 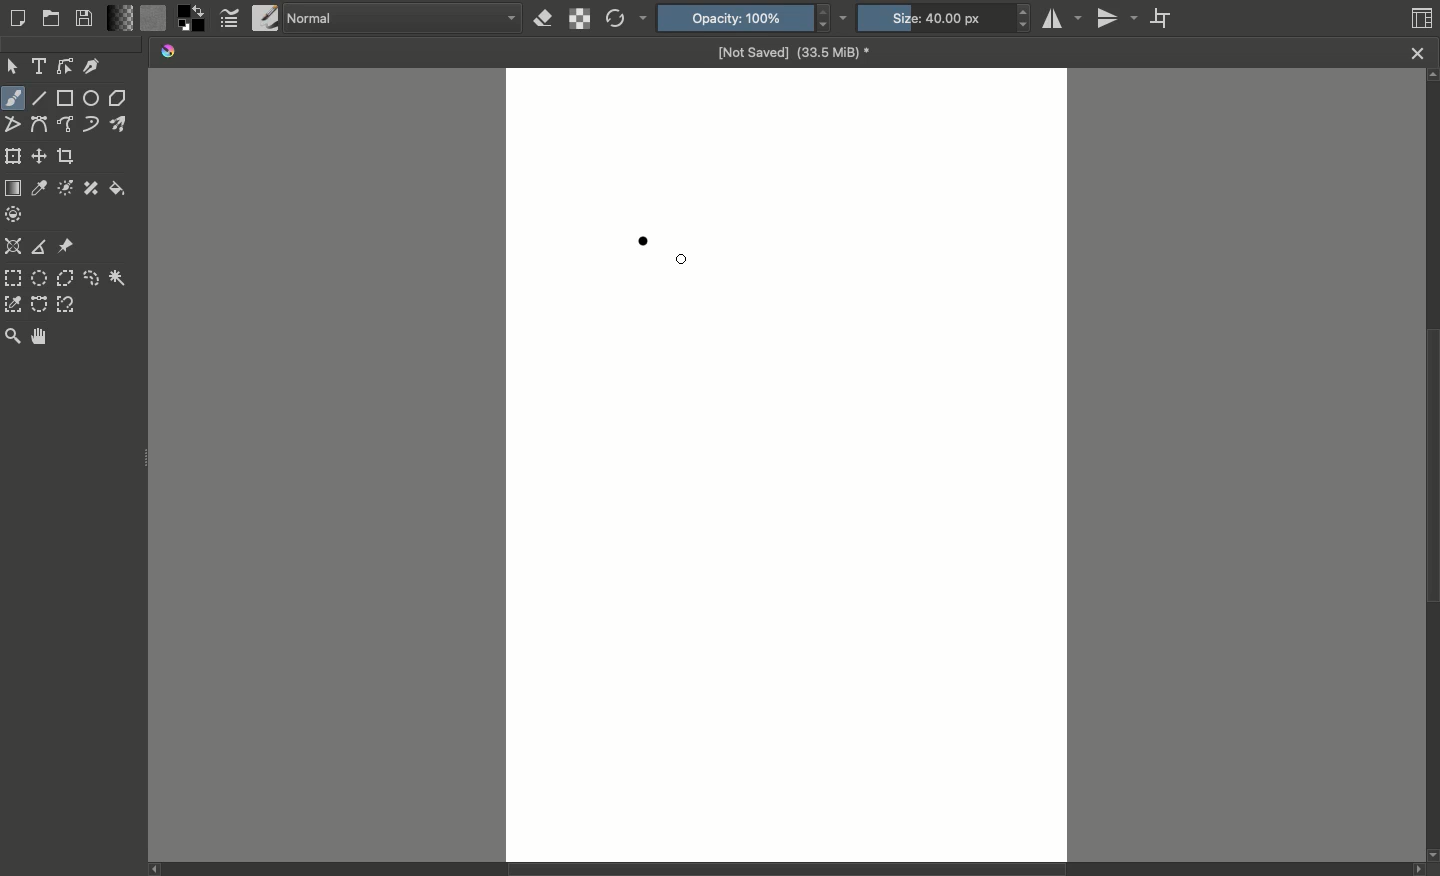 I want to click on Opacity, so click(x=757, y=18).